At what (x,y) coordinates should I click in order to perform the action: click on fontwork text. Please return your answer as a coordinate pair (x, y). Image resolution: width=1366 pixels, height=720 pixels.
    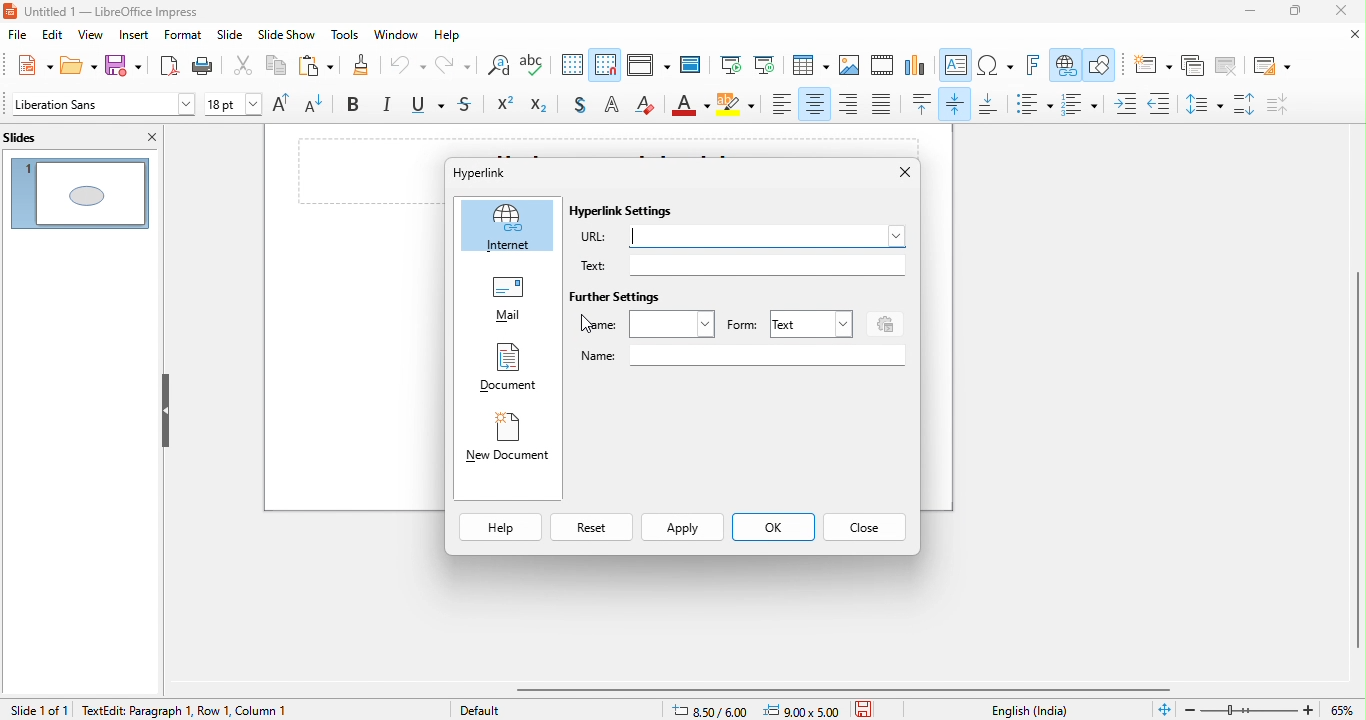
    Looking at the image, I should click on (1036, 66).